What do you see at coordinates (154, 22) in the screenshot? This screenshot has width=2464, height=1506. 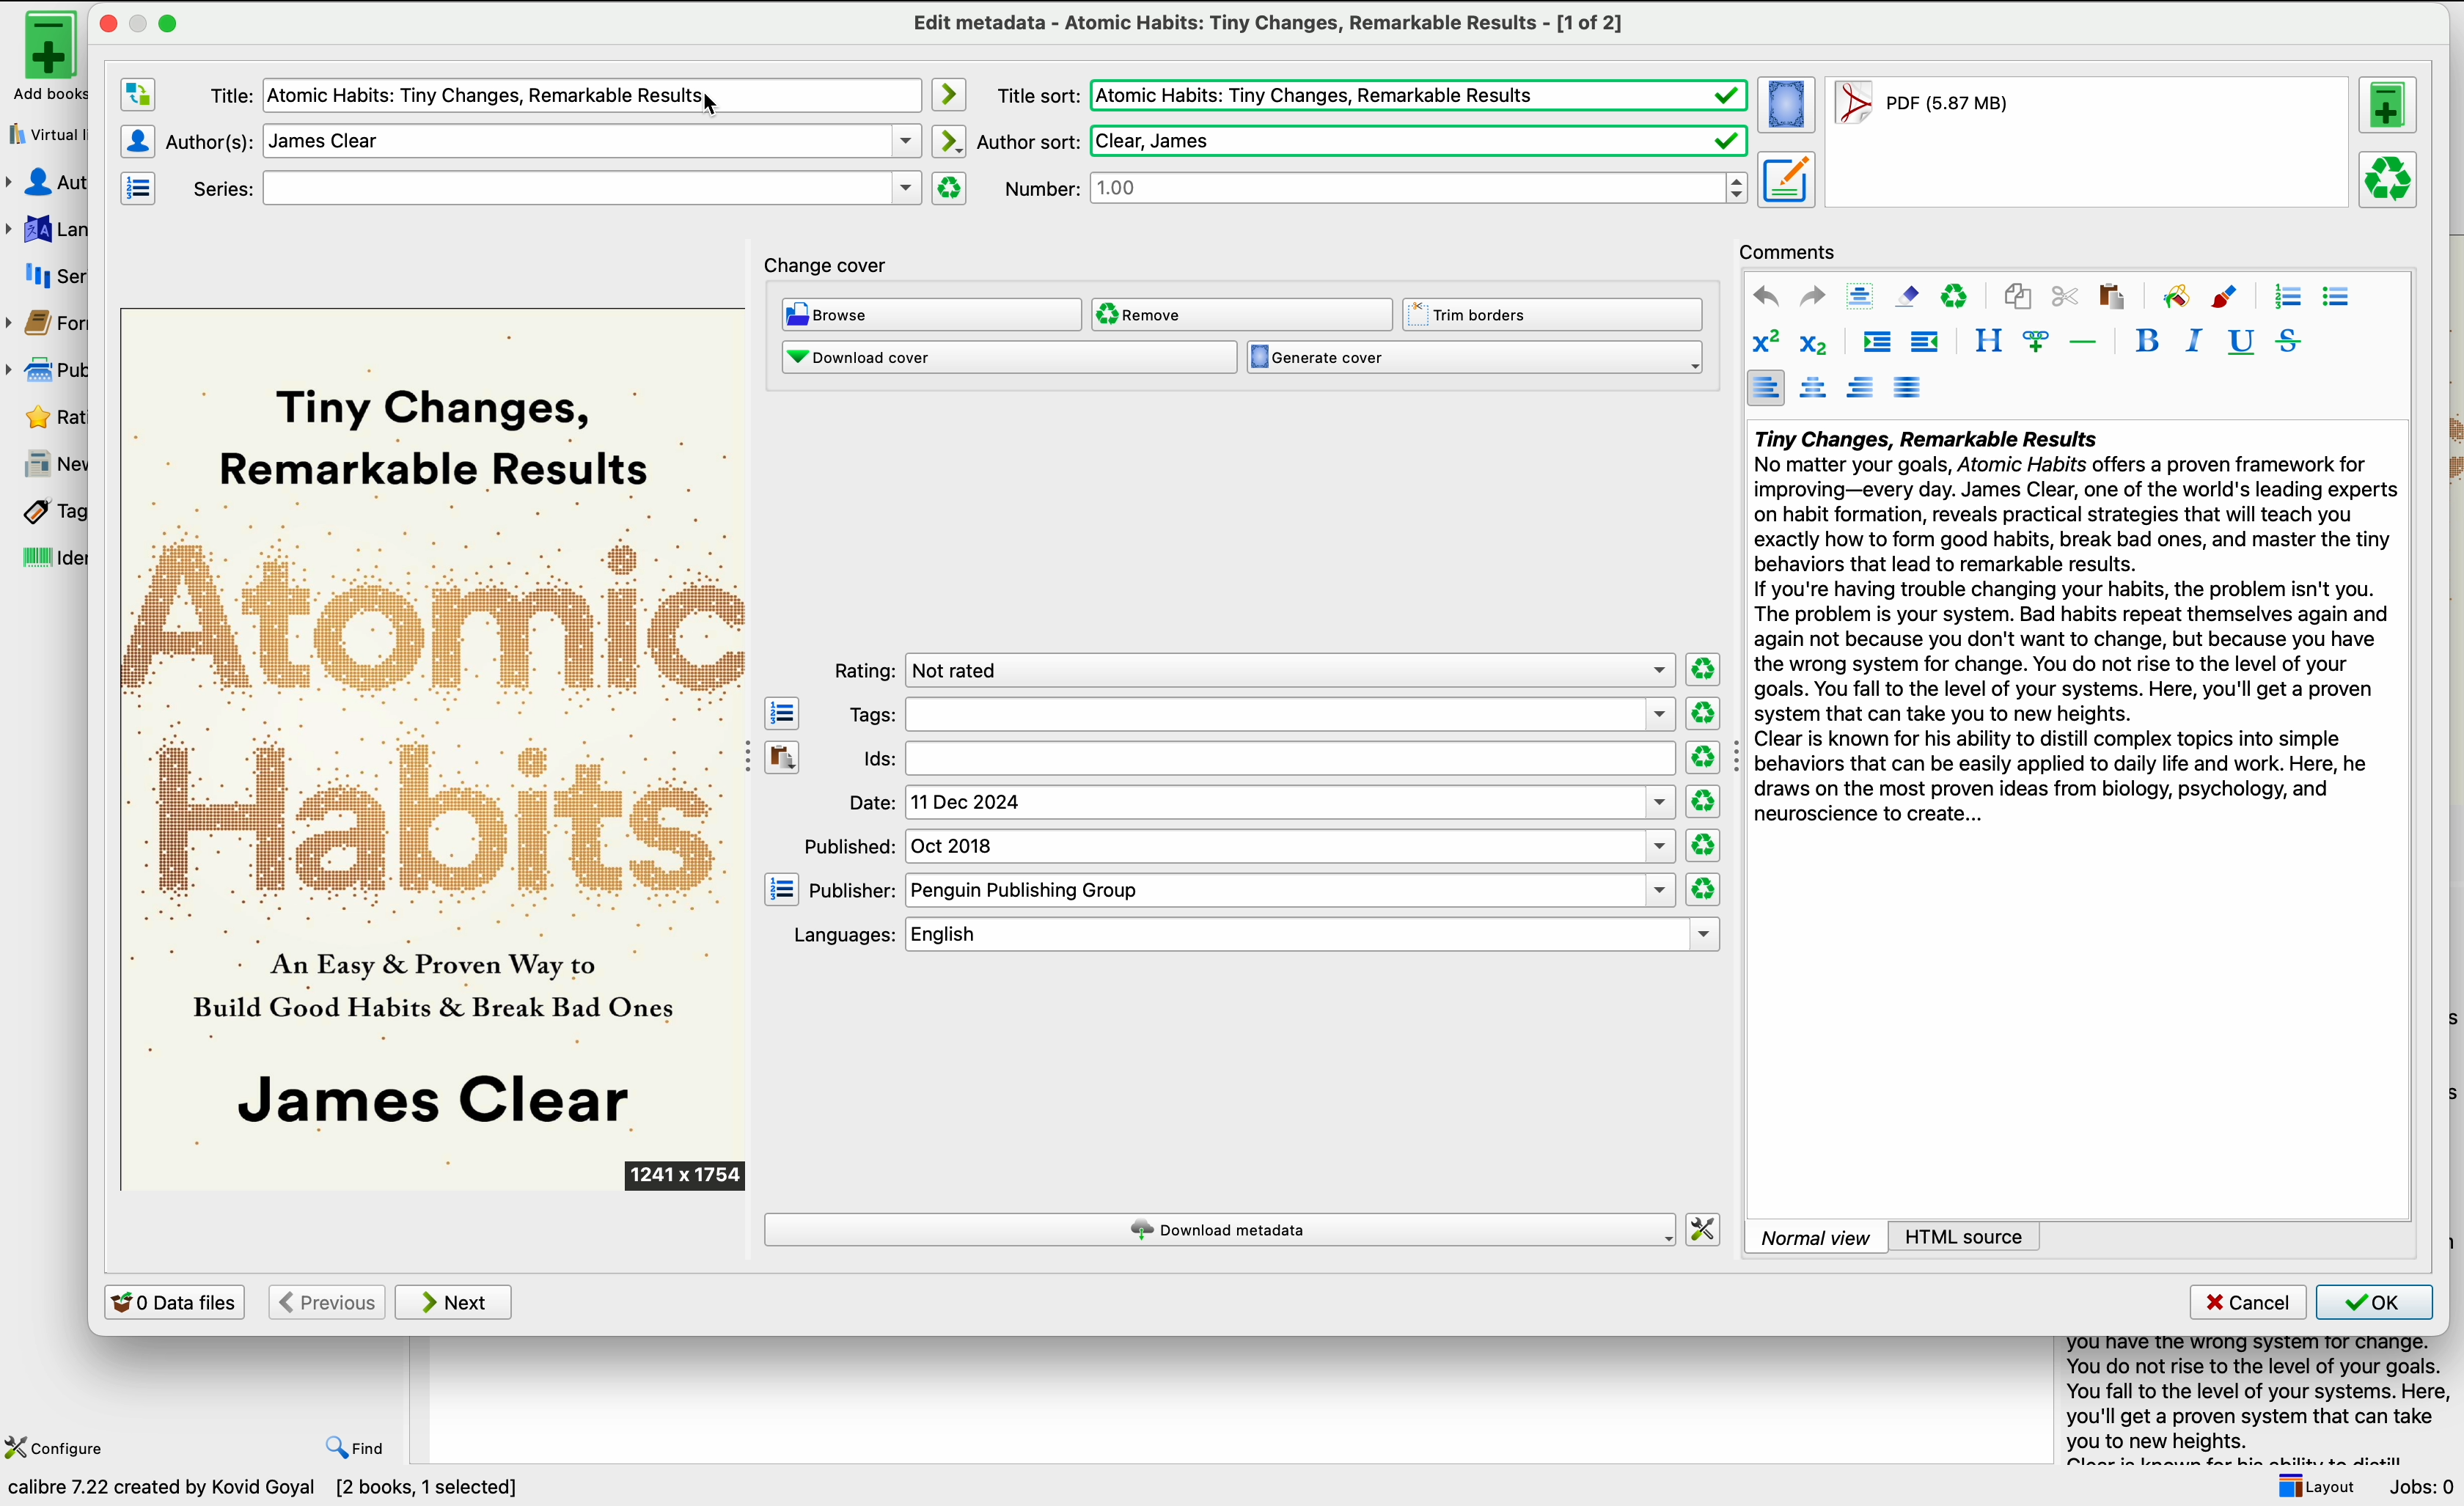 I see `maximize window` at bounding box center [154, 22].